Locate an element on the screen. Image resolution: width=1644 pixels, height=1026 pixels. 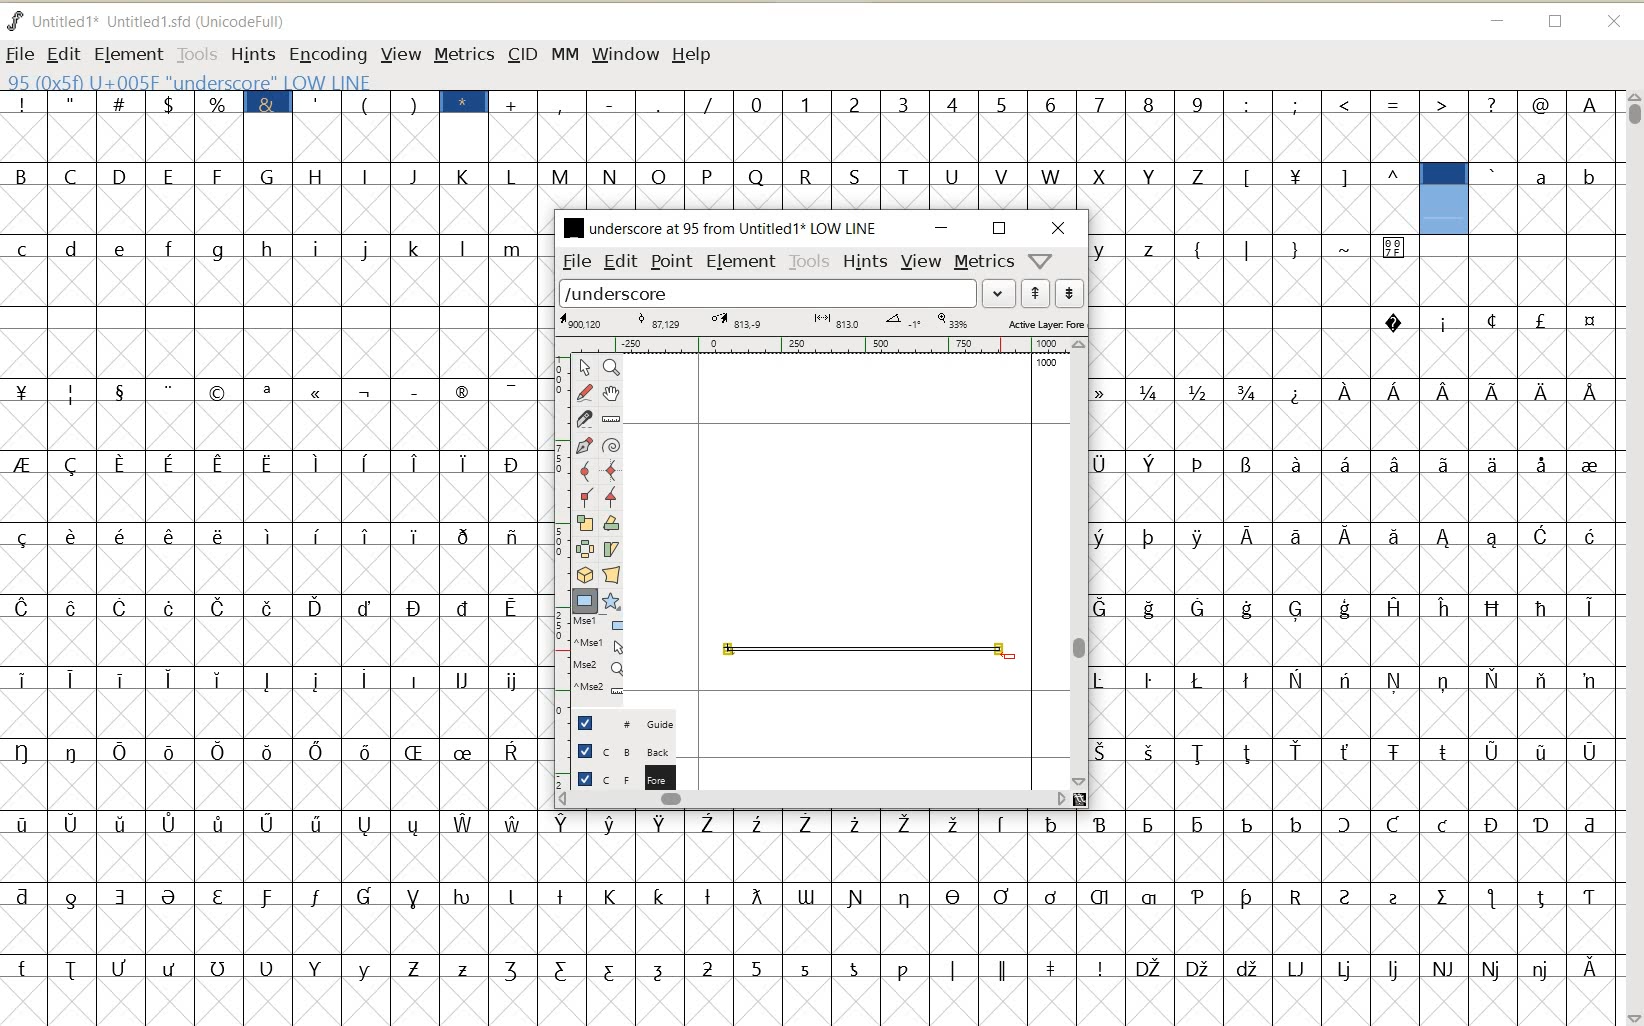
VIEW is located at coordinates (397, 53).